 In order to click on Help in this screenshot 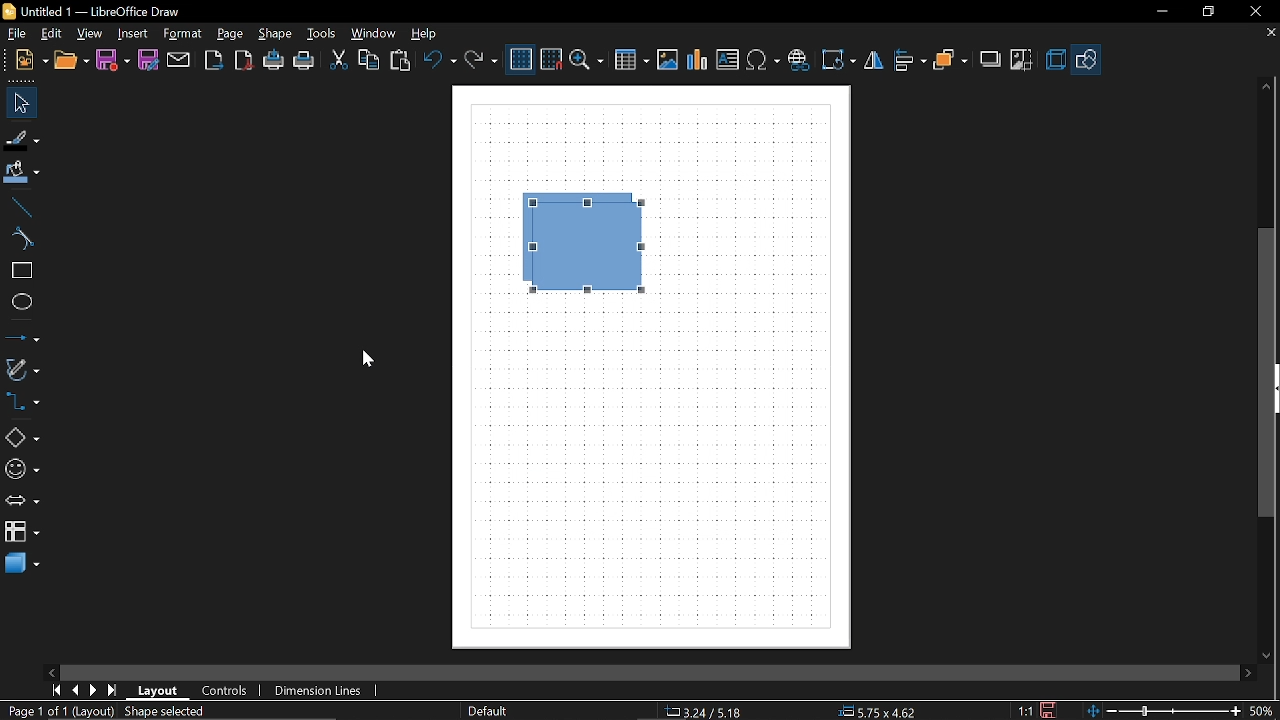, I will do `click(431, 33)`.